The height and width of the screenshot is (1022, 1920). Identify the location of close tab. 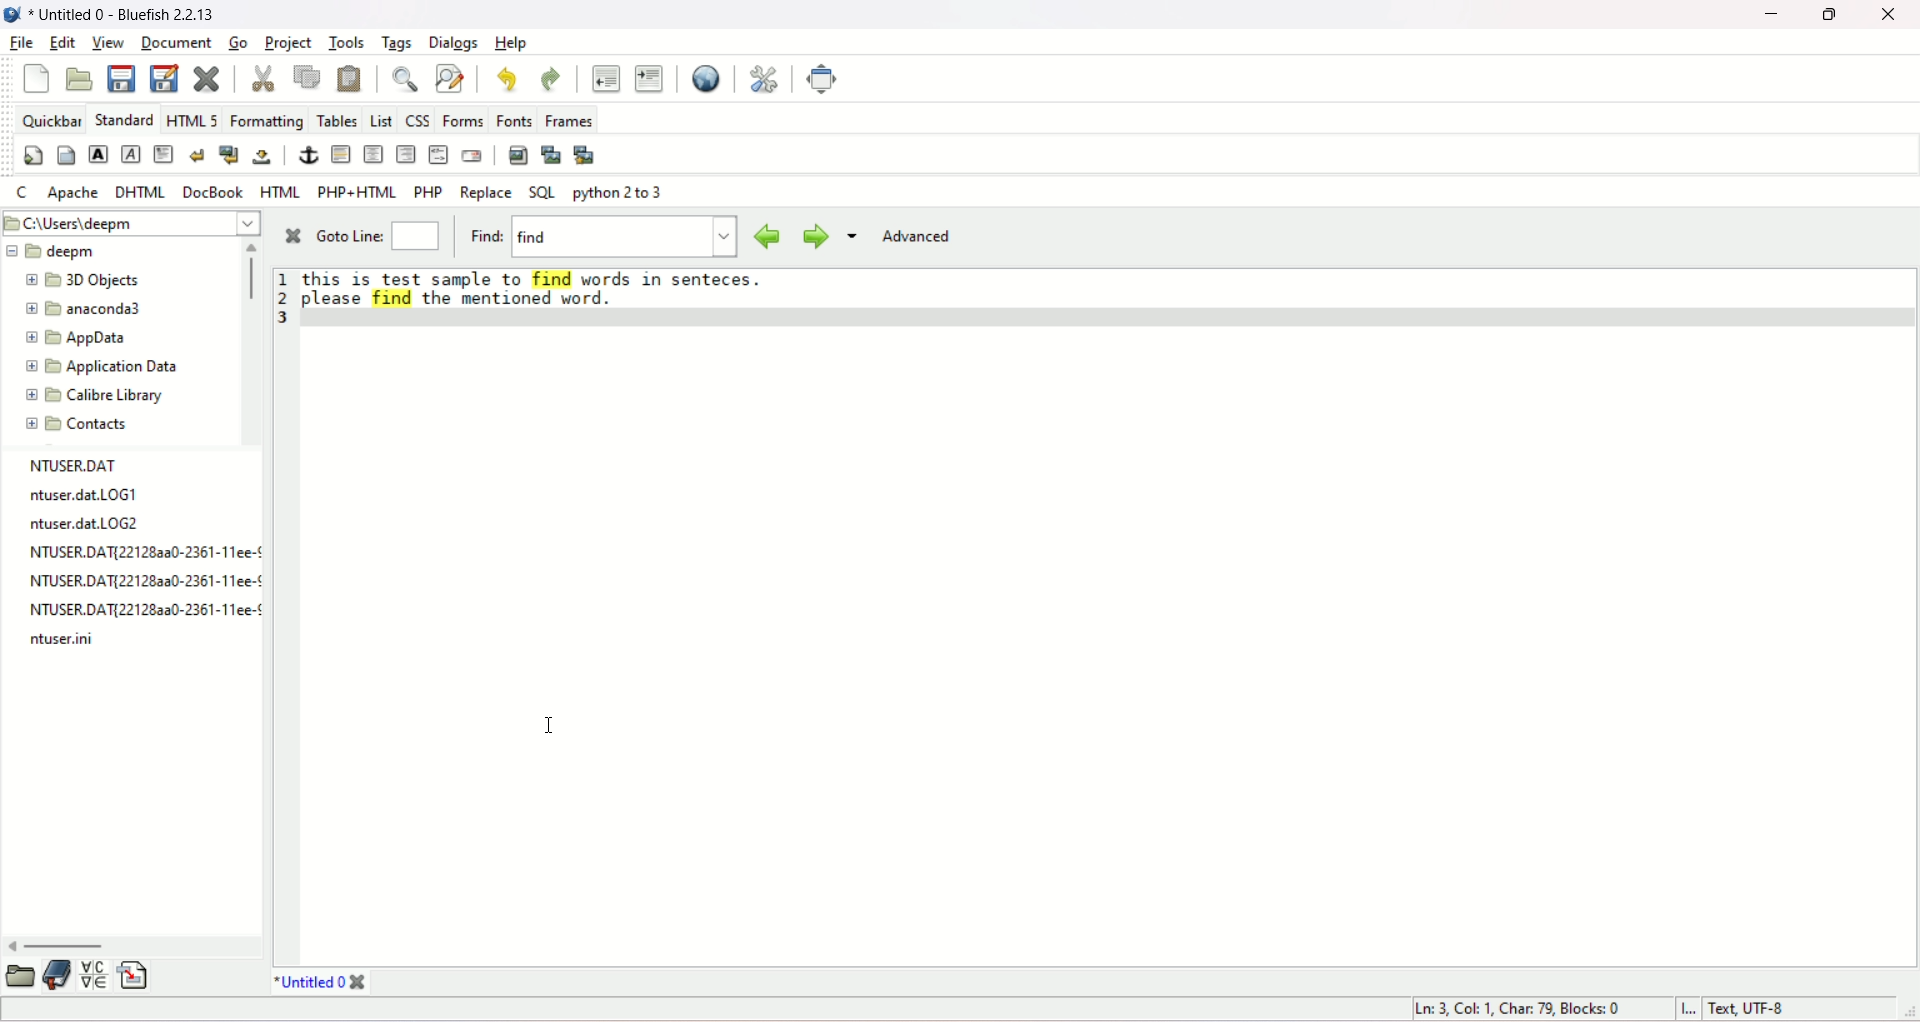
(359, 983).